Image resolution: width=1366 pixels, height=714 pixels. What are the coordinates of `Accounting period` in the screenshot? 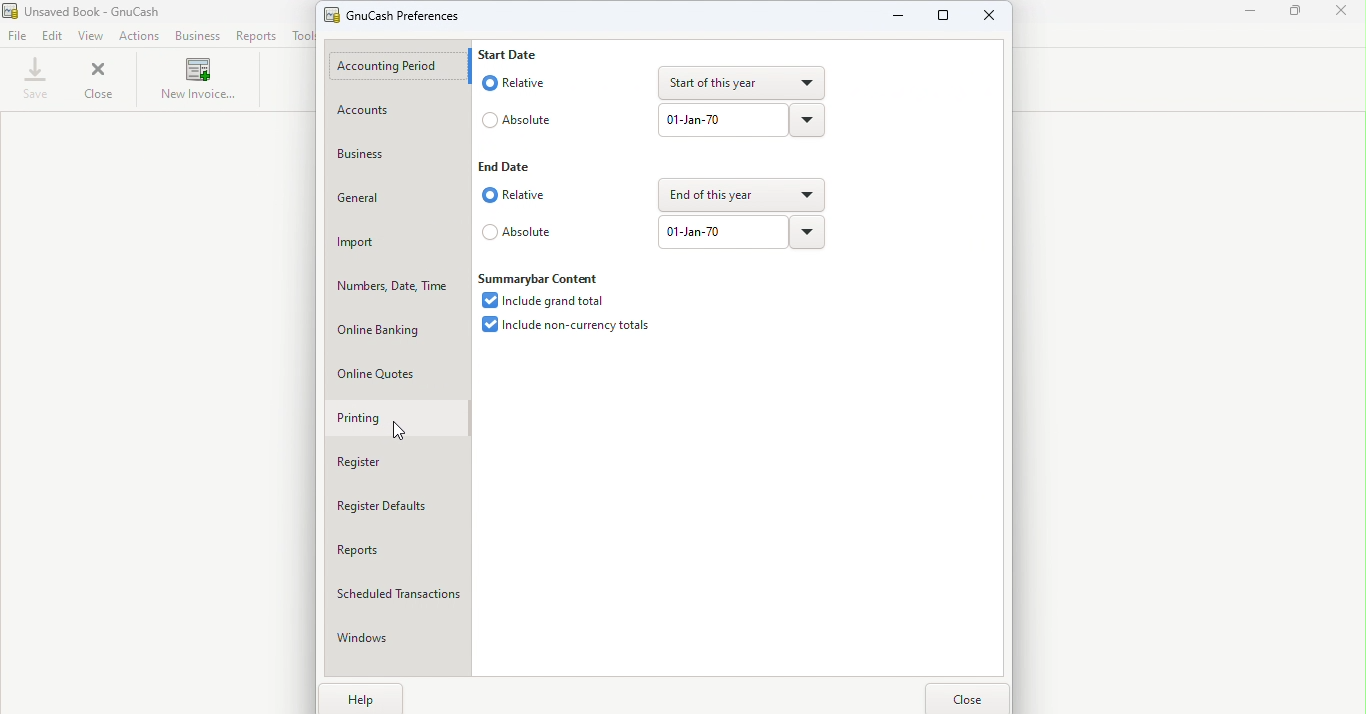 It's located at (396, 66).